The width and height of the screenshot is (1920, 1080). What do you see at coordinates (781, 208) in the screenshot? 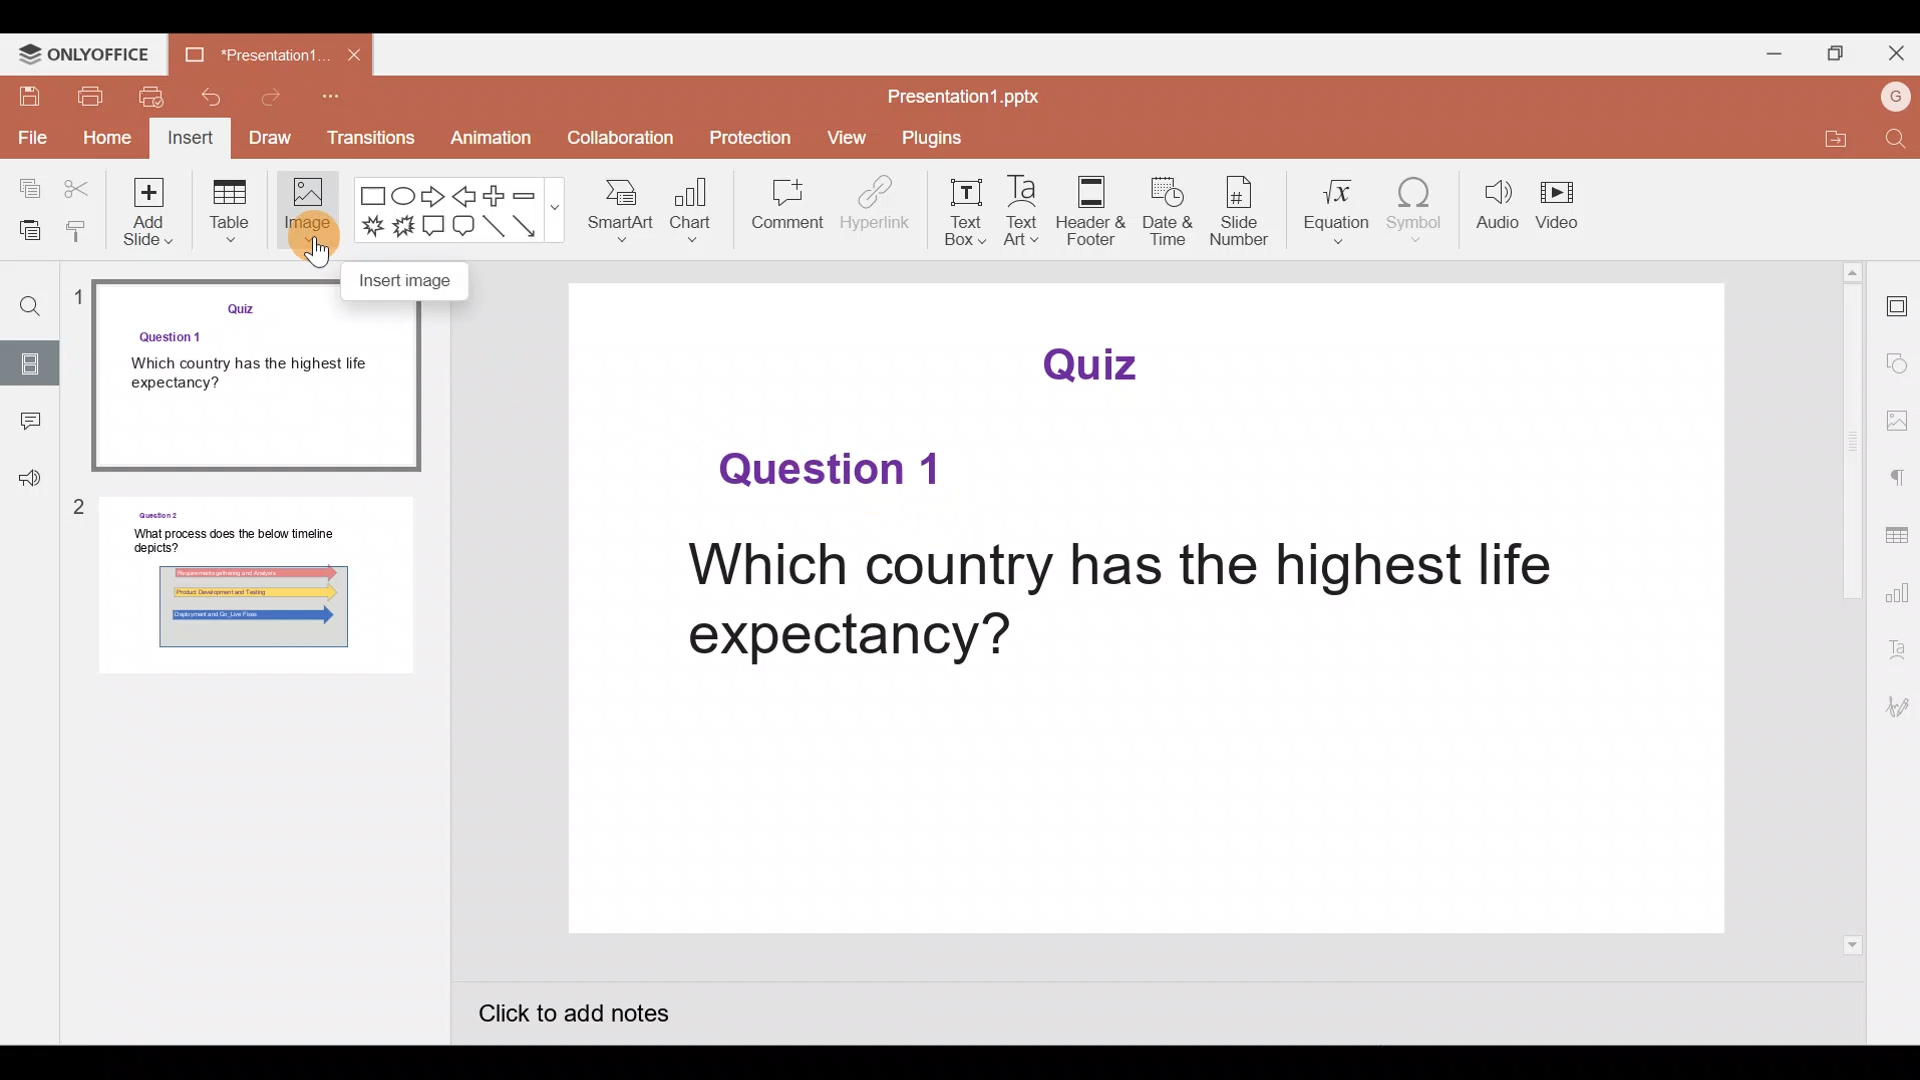
I see `Comment` at bounding box center [781, 208].